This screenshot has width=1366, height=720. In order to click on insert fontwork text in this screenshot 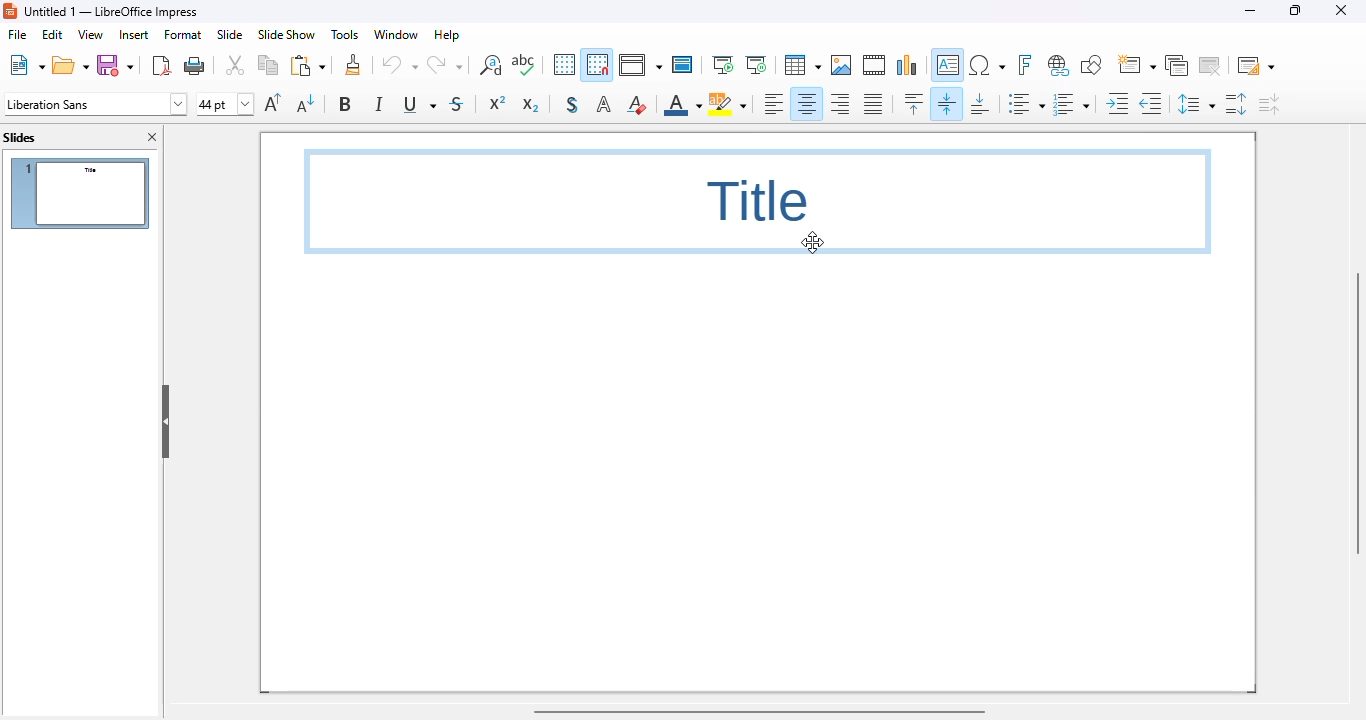, I will do `click(1025, 65)`.